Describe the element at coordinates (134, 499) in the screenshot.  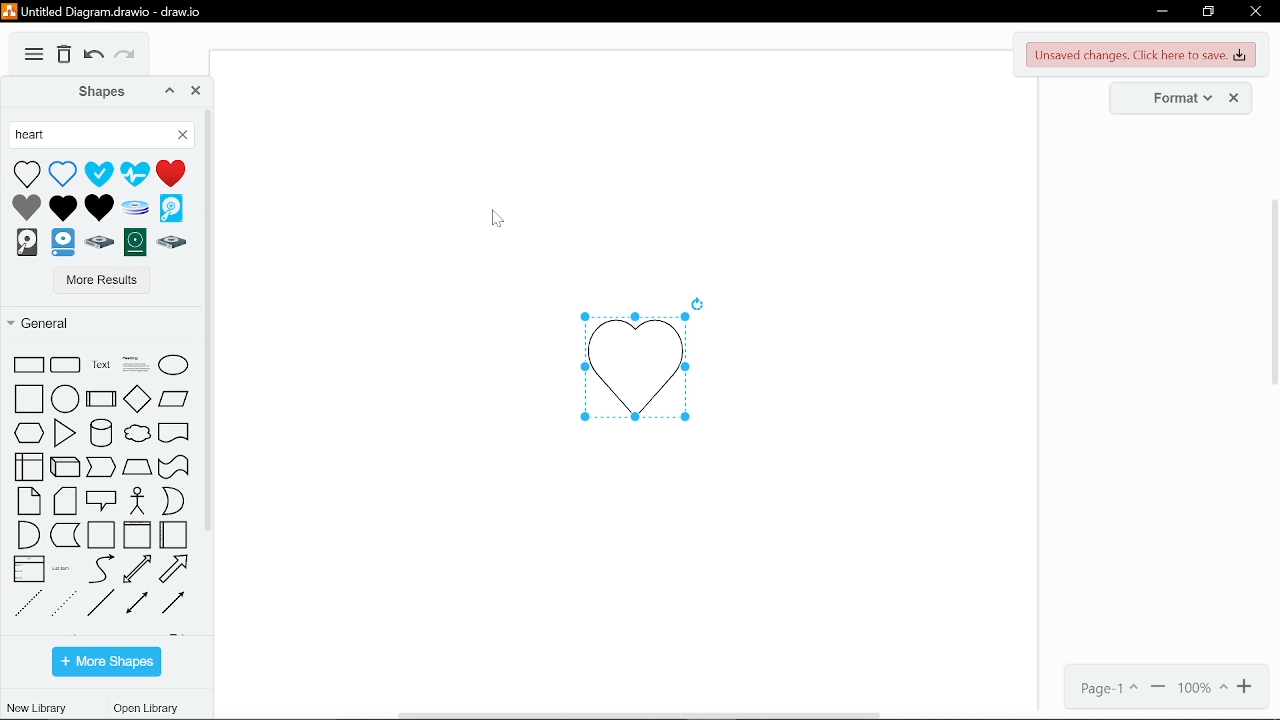
I see `actor` at that location.